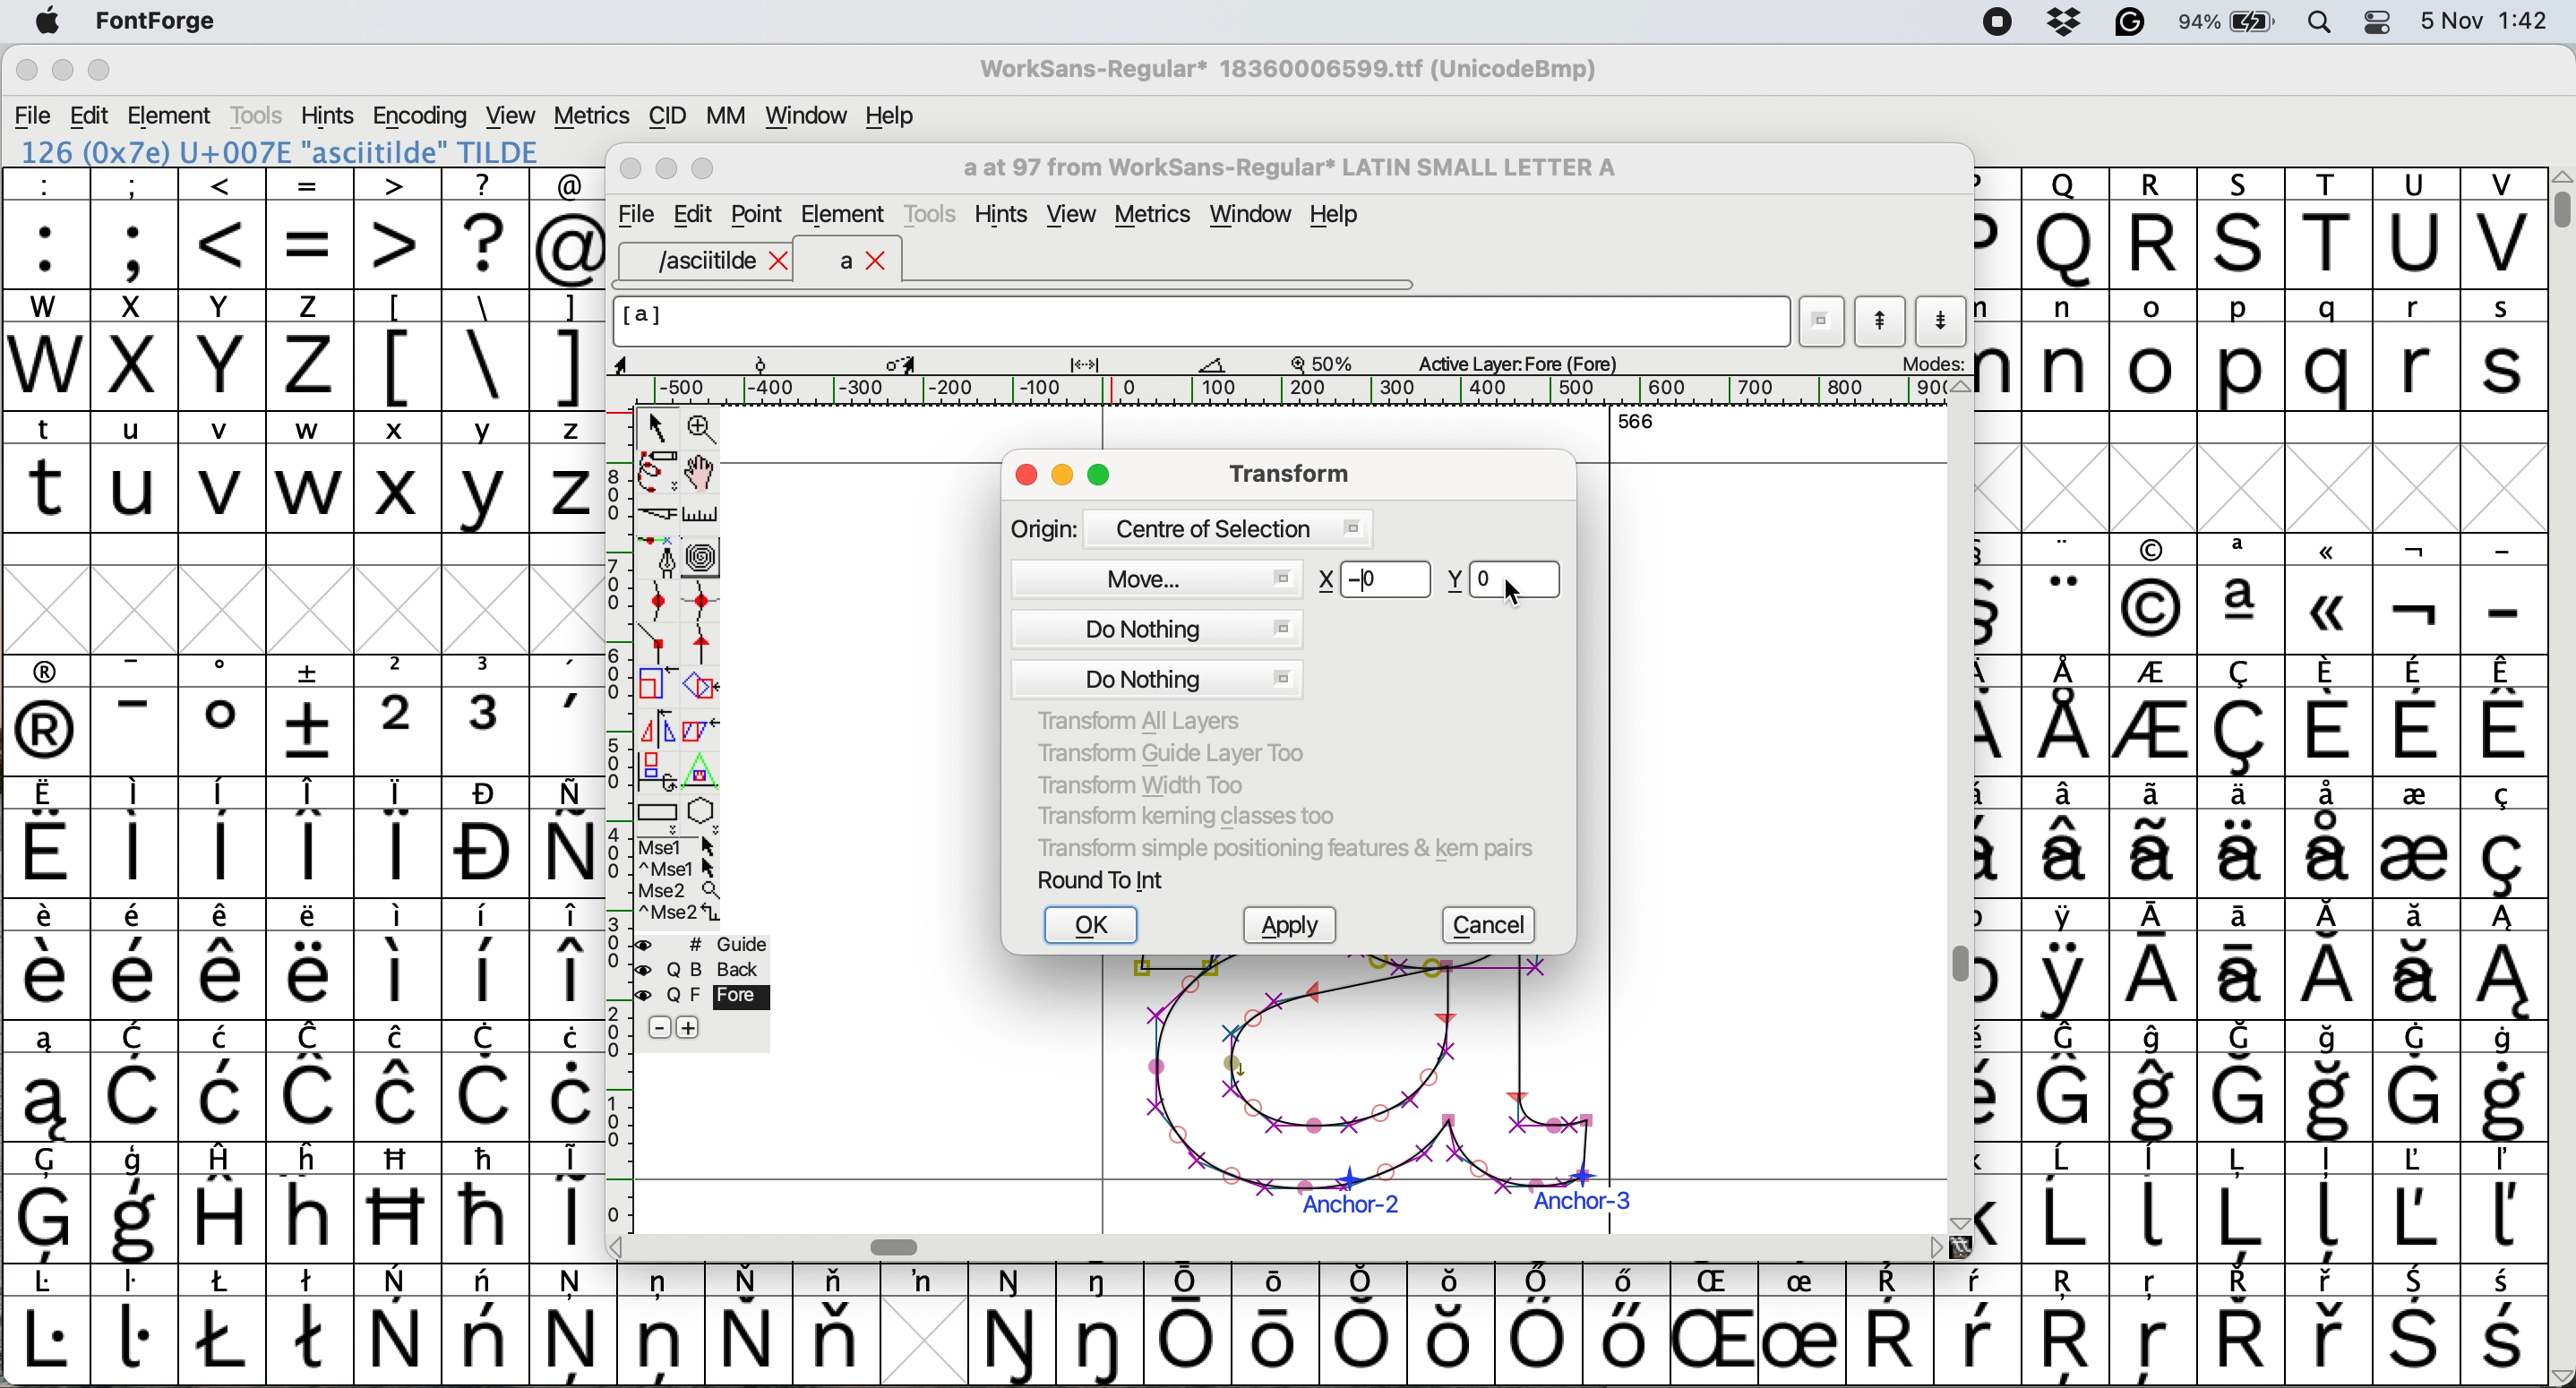 Image resolution: width=2576 pixels, height=1388 pixels. What do you see at coordinates (1960, 388) in the screenshot?
I see `scroll button` at bounding box center [1960, 388].